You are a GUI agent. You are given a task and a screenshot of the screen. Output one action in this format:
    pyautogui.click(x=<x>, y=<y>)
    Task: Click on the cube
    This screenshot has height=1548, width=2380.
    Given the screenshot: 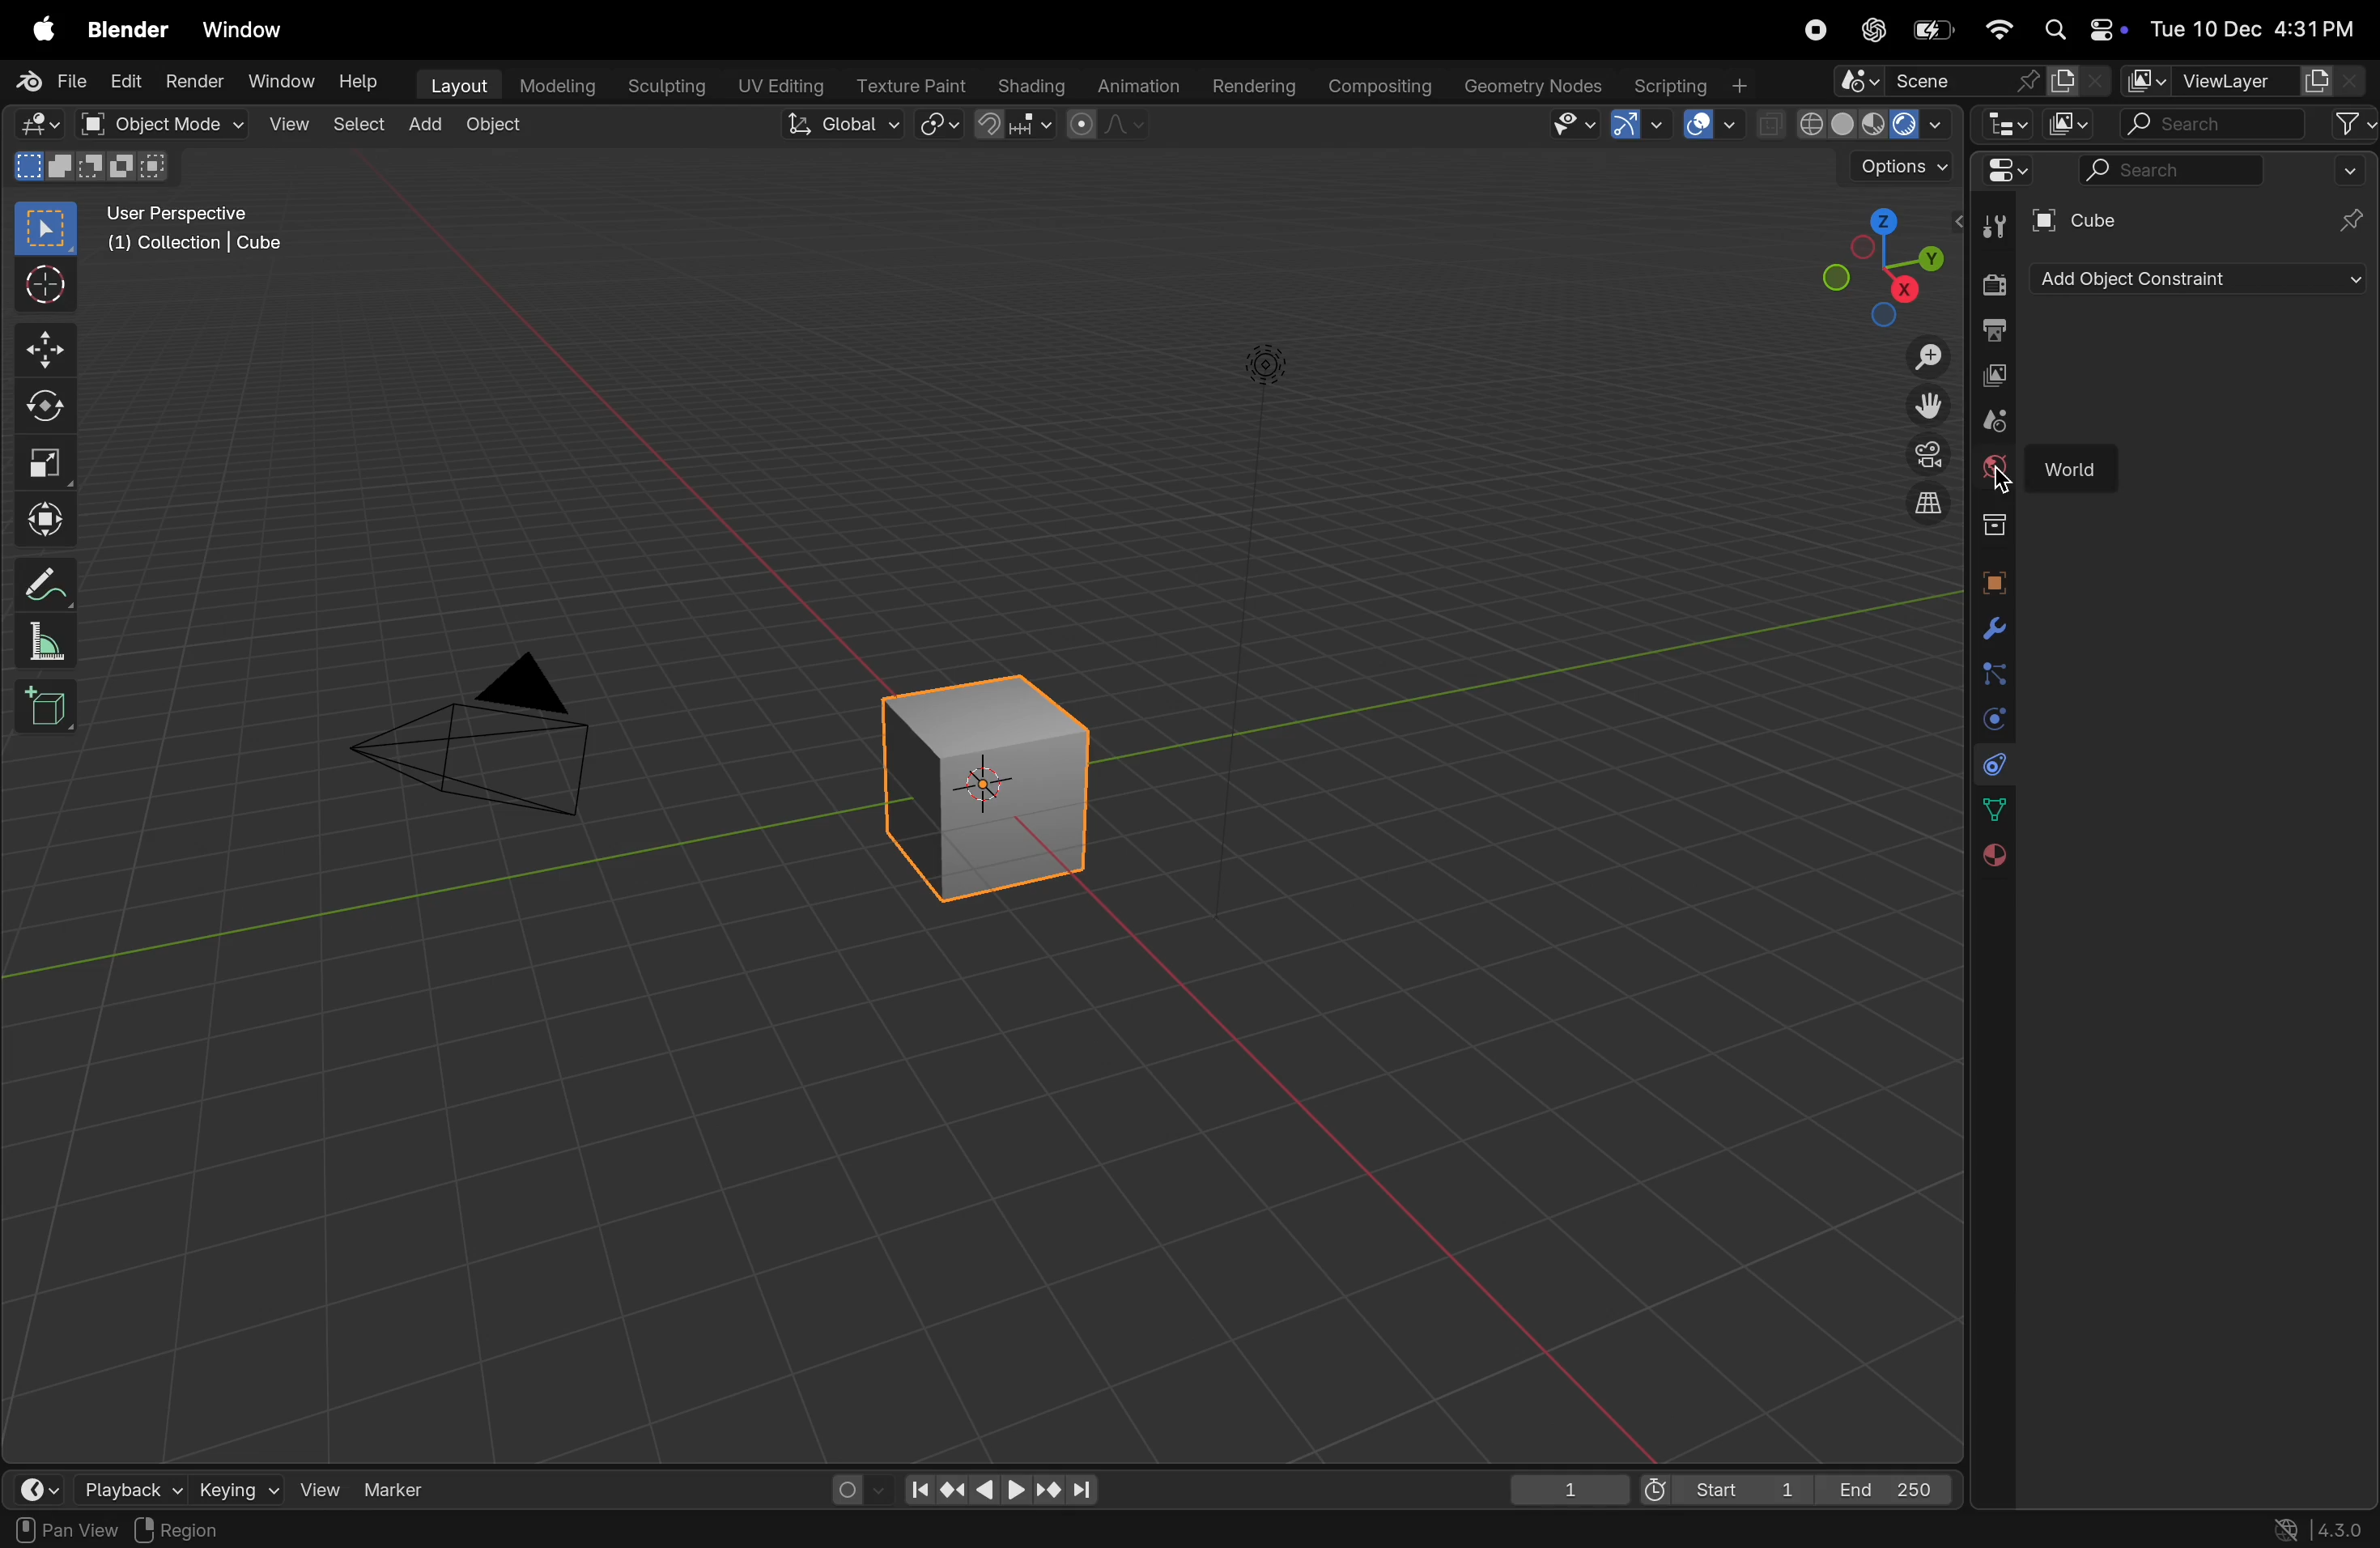 What is the action you would take?
    pyautogui.click(x=2082, y=222)
    